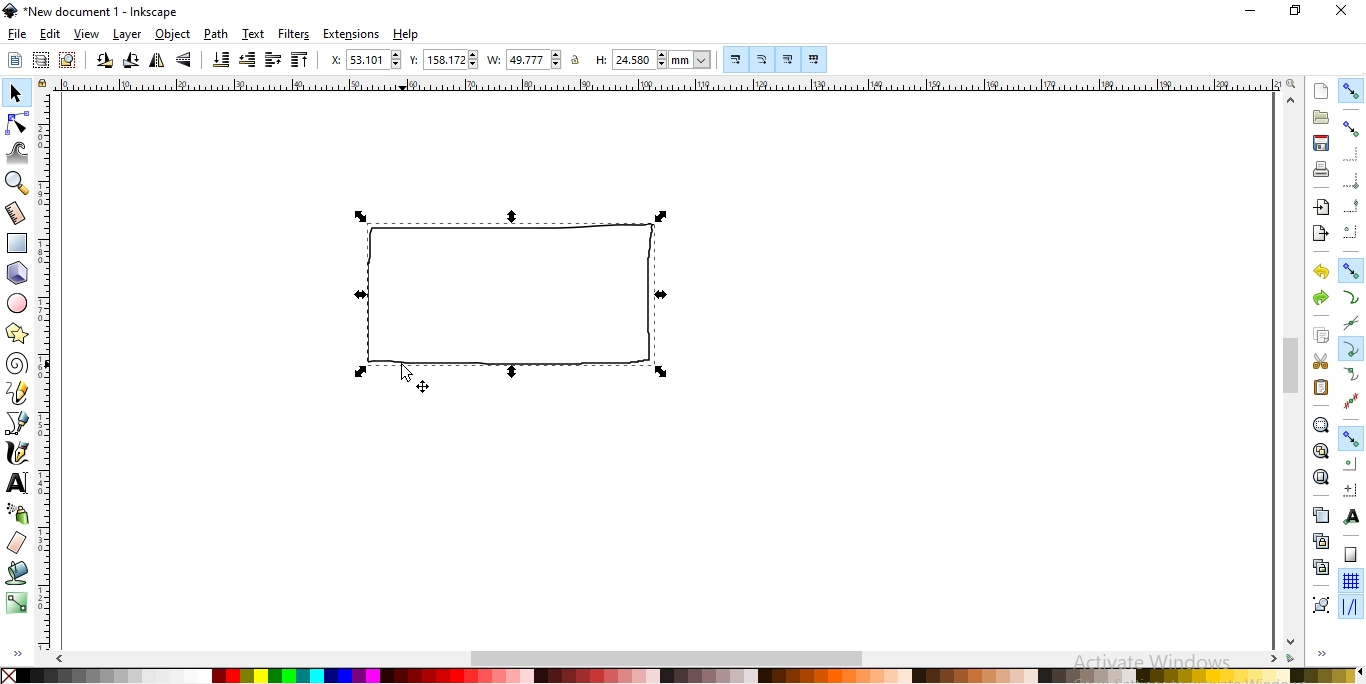  What do you see at coordinates (817, 59) in the screenshot?
I see `move patterns` at bounding box center [817, 59].